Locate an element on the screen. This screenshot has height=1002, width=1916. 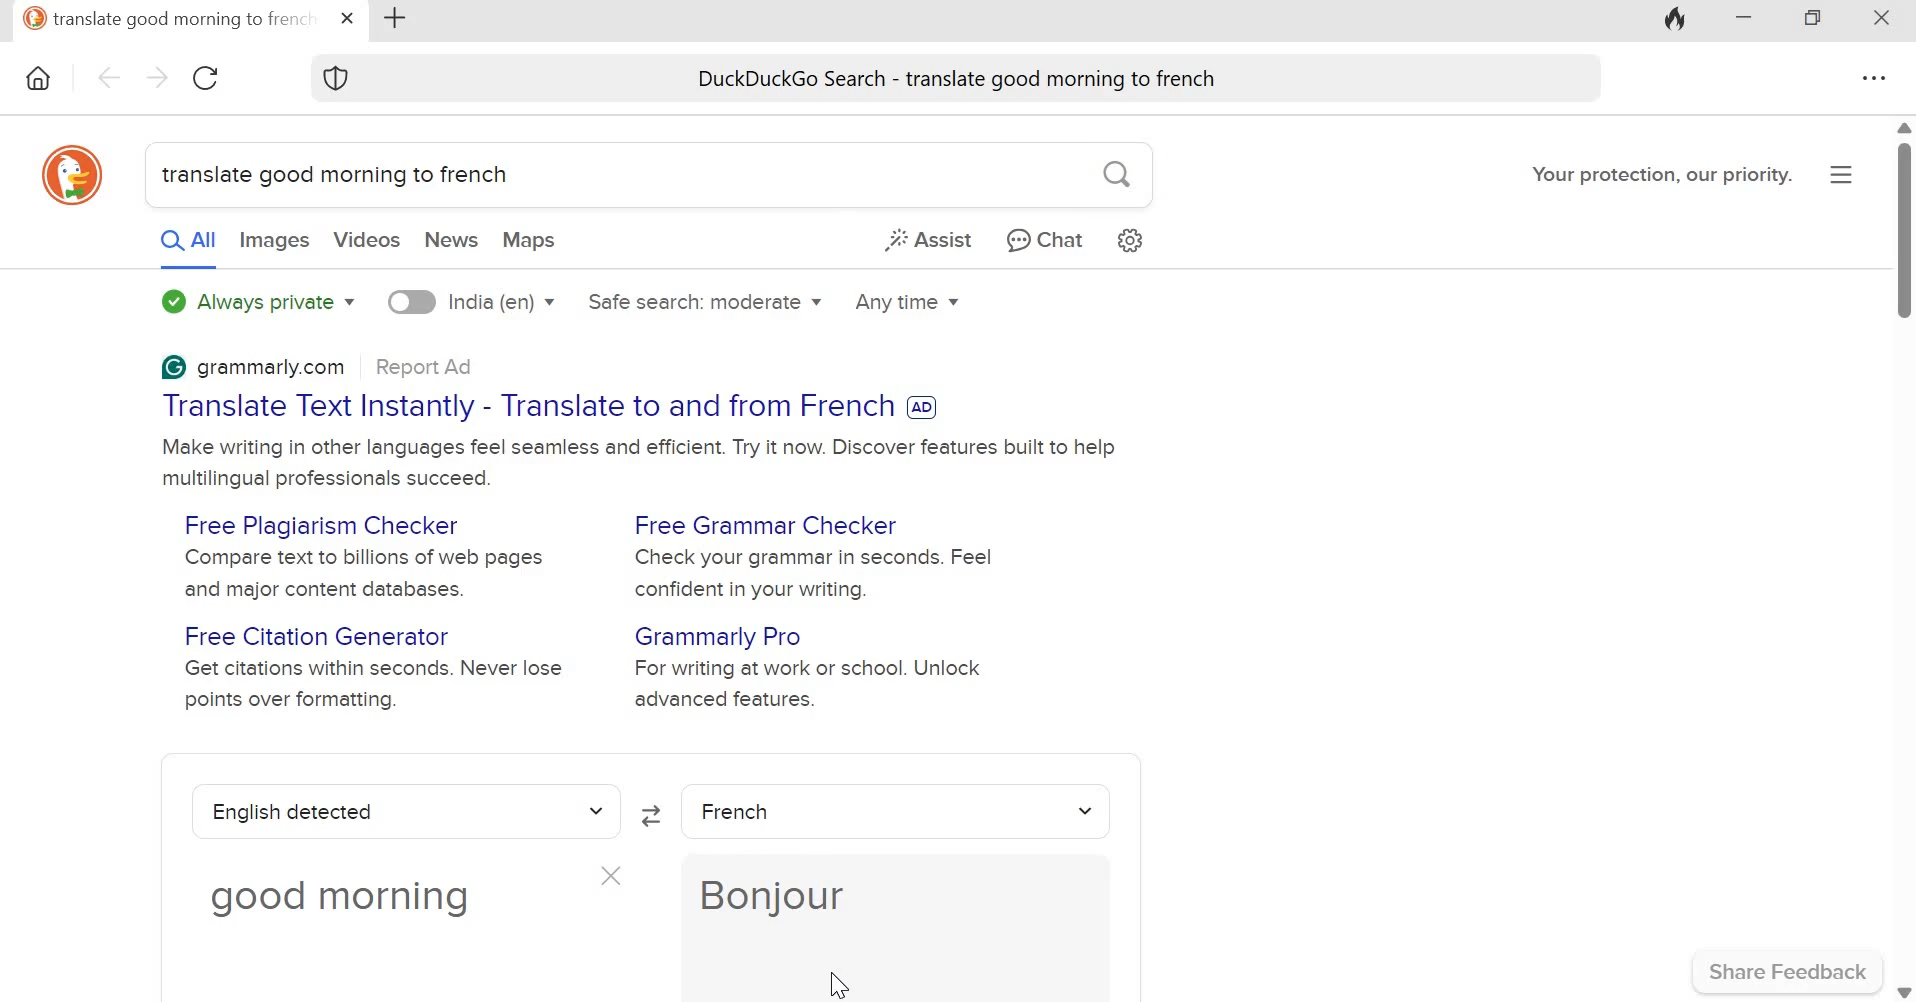
DuckDuckgo icon is located at coordinates (69, 179).